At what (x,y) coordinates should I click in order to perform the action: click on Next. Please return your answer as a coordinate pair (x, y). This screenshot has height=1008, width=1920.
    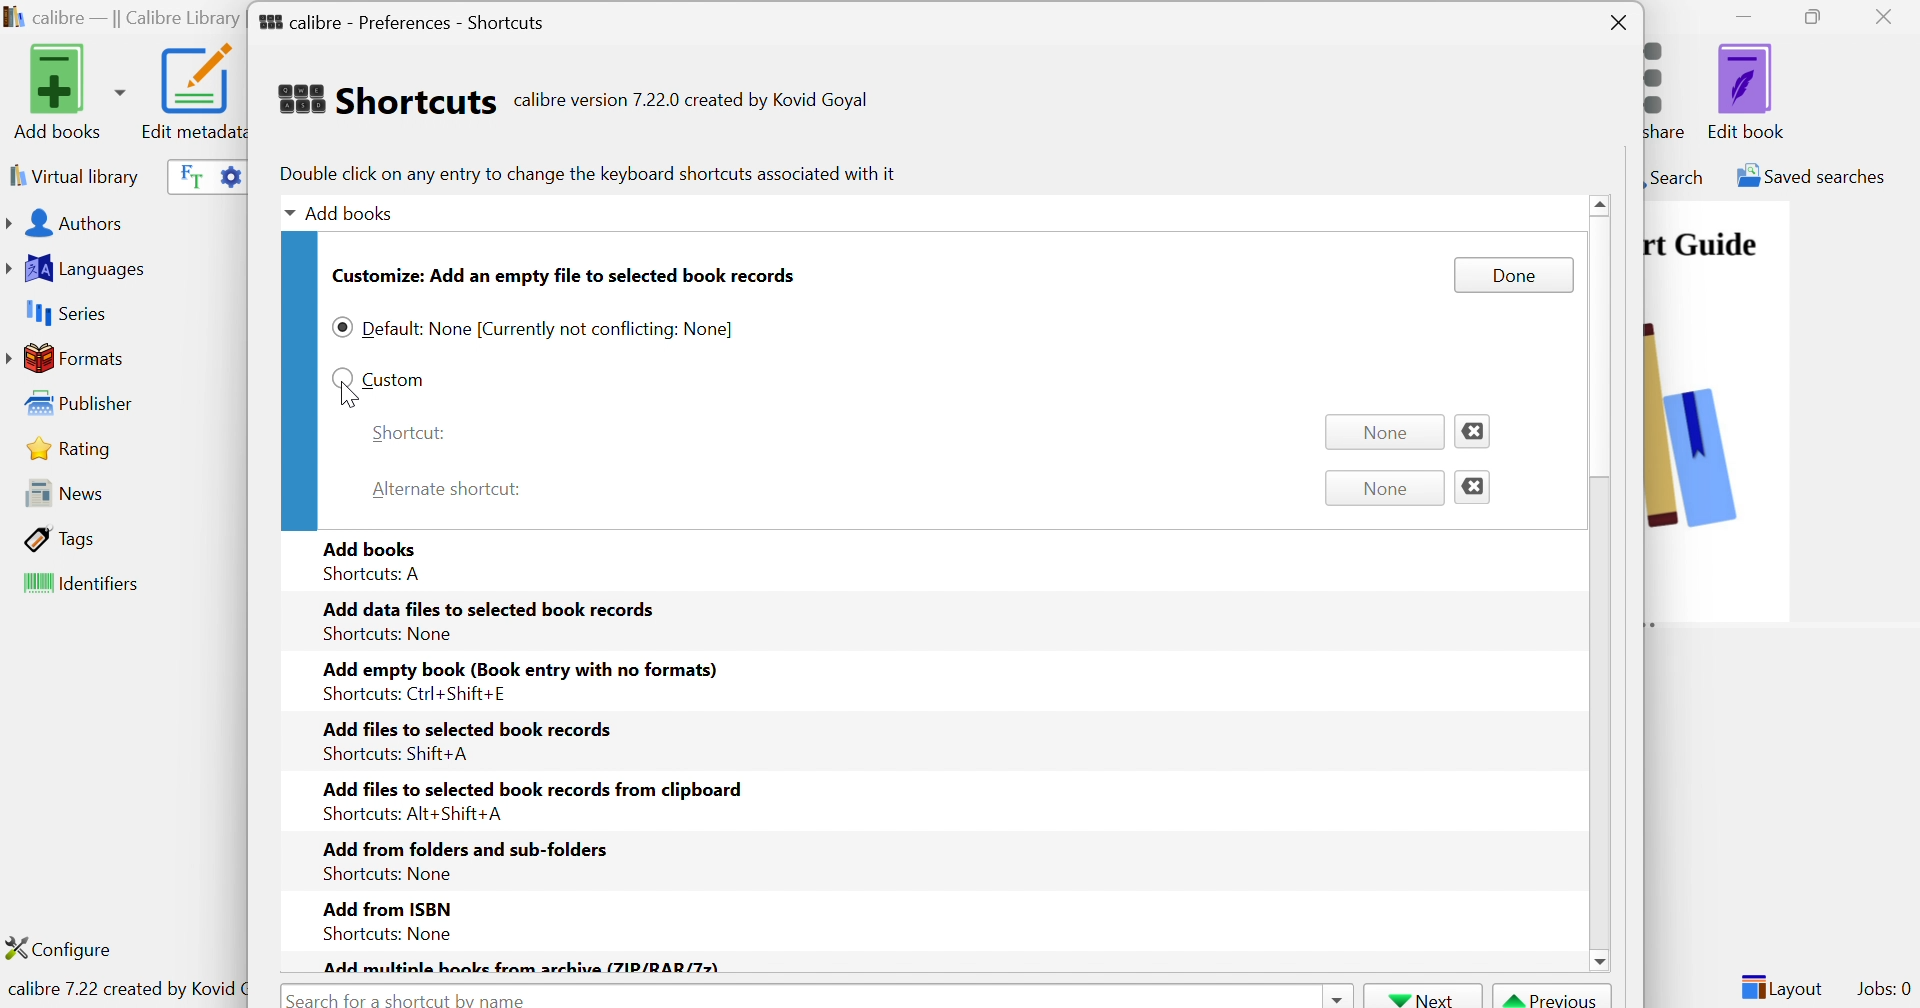
    Looking at the image, I should click on (1423, 997).